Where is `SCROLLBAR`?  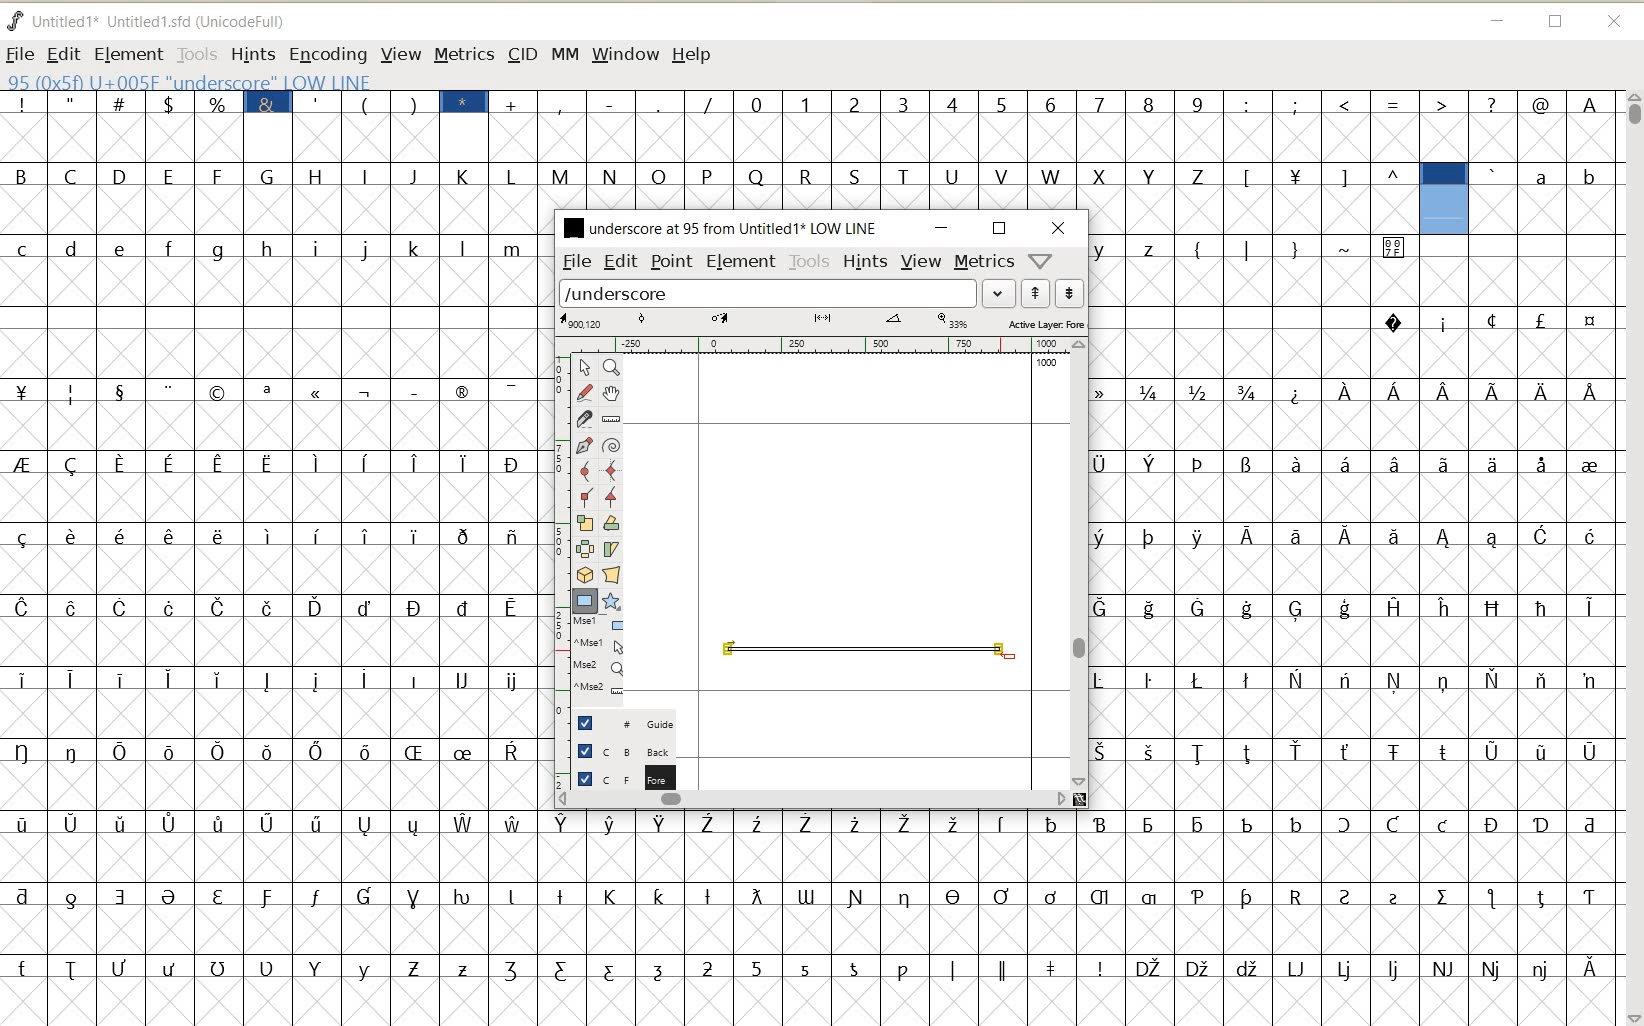
SCROLLBAR is located at coordinates (812, 798).